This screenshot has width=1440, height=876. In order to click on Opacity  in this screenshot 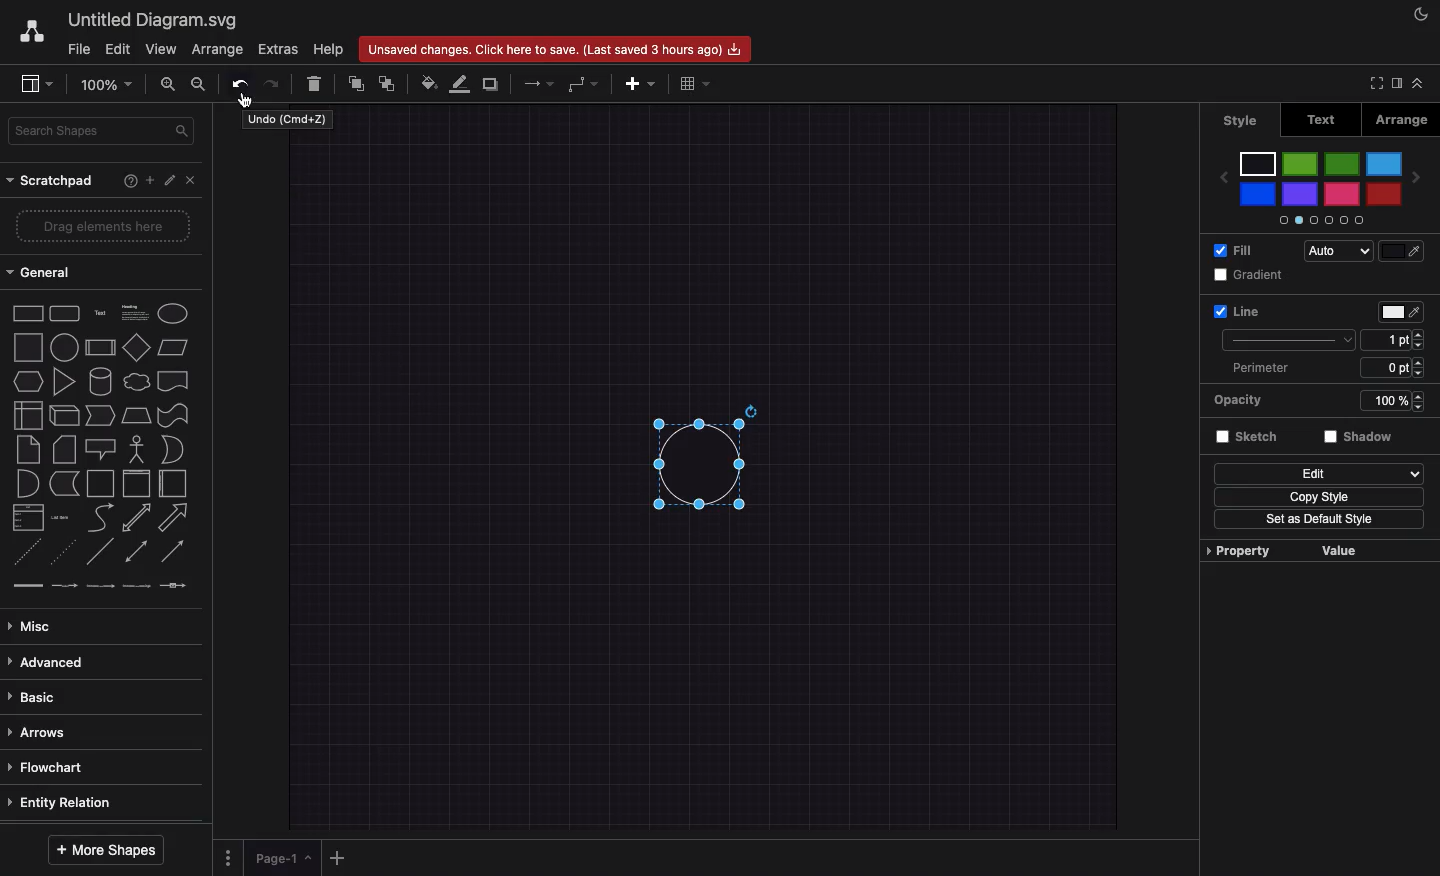, I will do `click(1325, 402)`.